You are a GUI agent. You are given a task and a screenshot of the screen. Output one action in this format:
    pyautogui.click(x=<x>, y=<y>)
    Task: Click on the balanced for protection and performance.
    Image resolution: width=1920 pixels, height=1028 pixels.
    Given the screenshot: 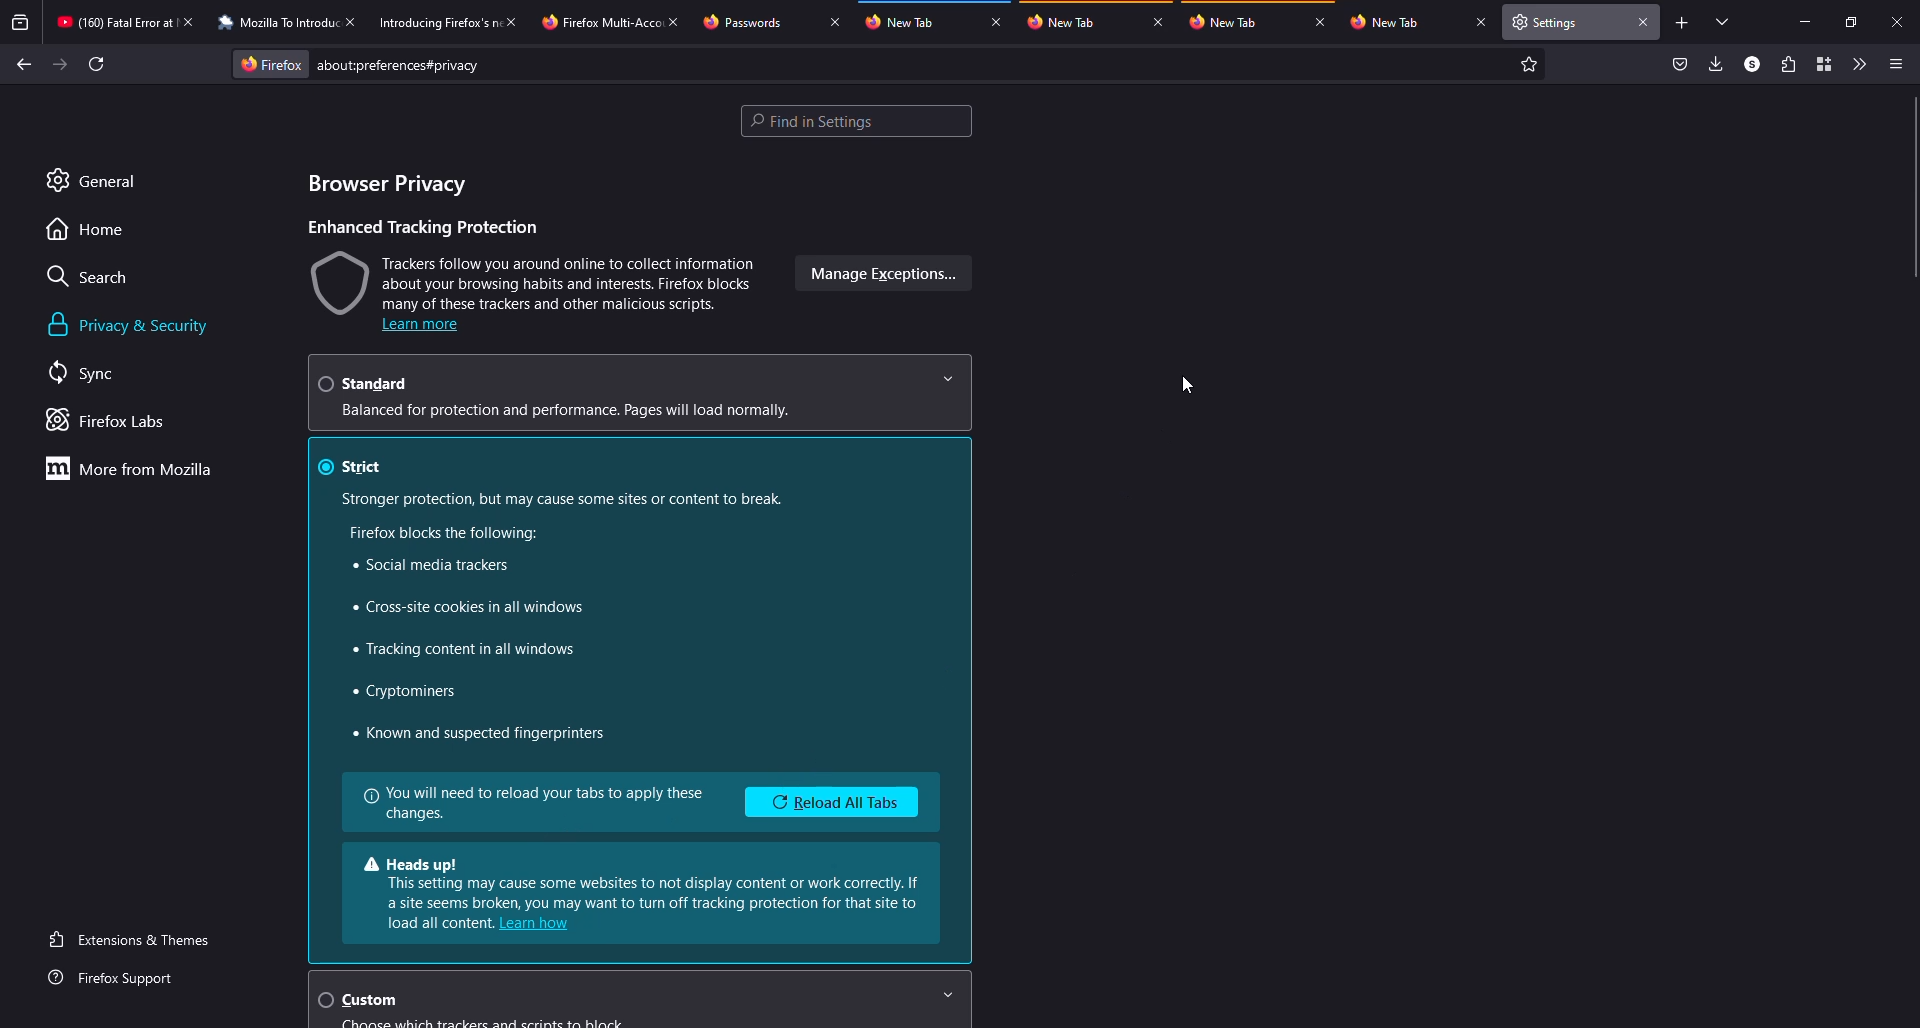 What is the action you would take?
    pyautogui.click(x=570, y=411)
    